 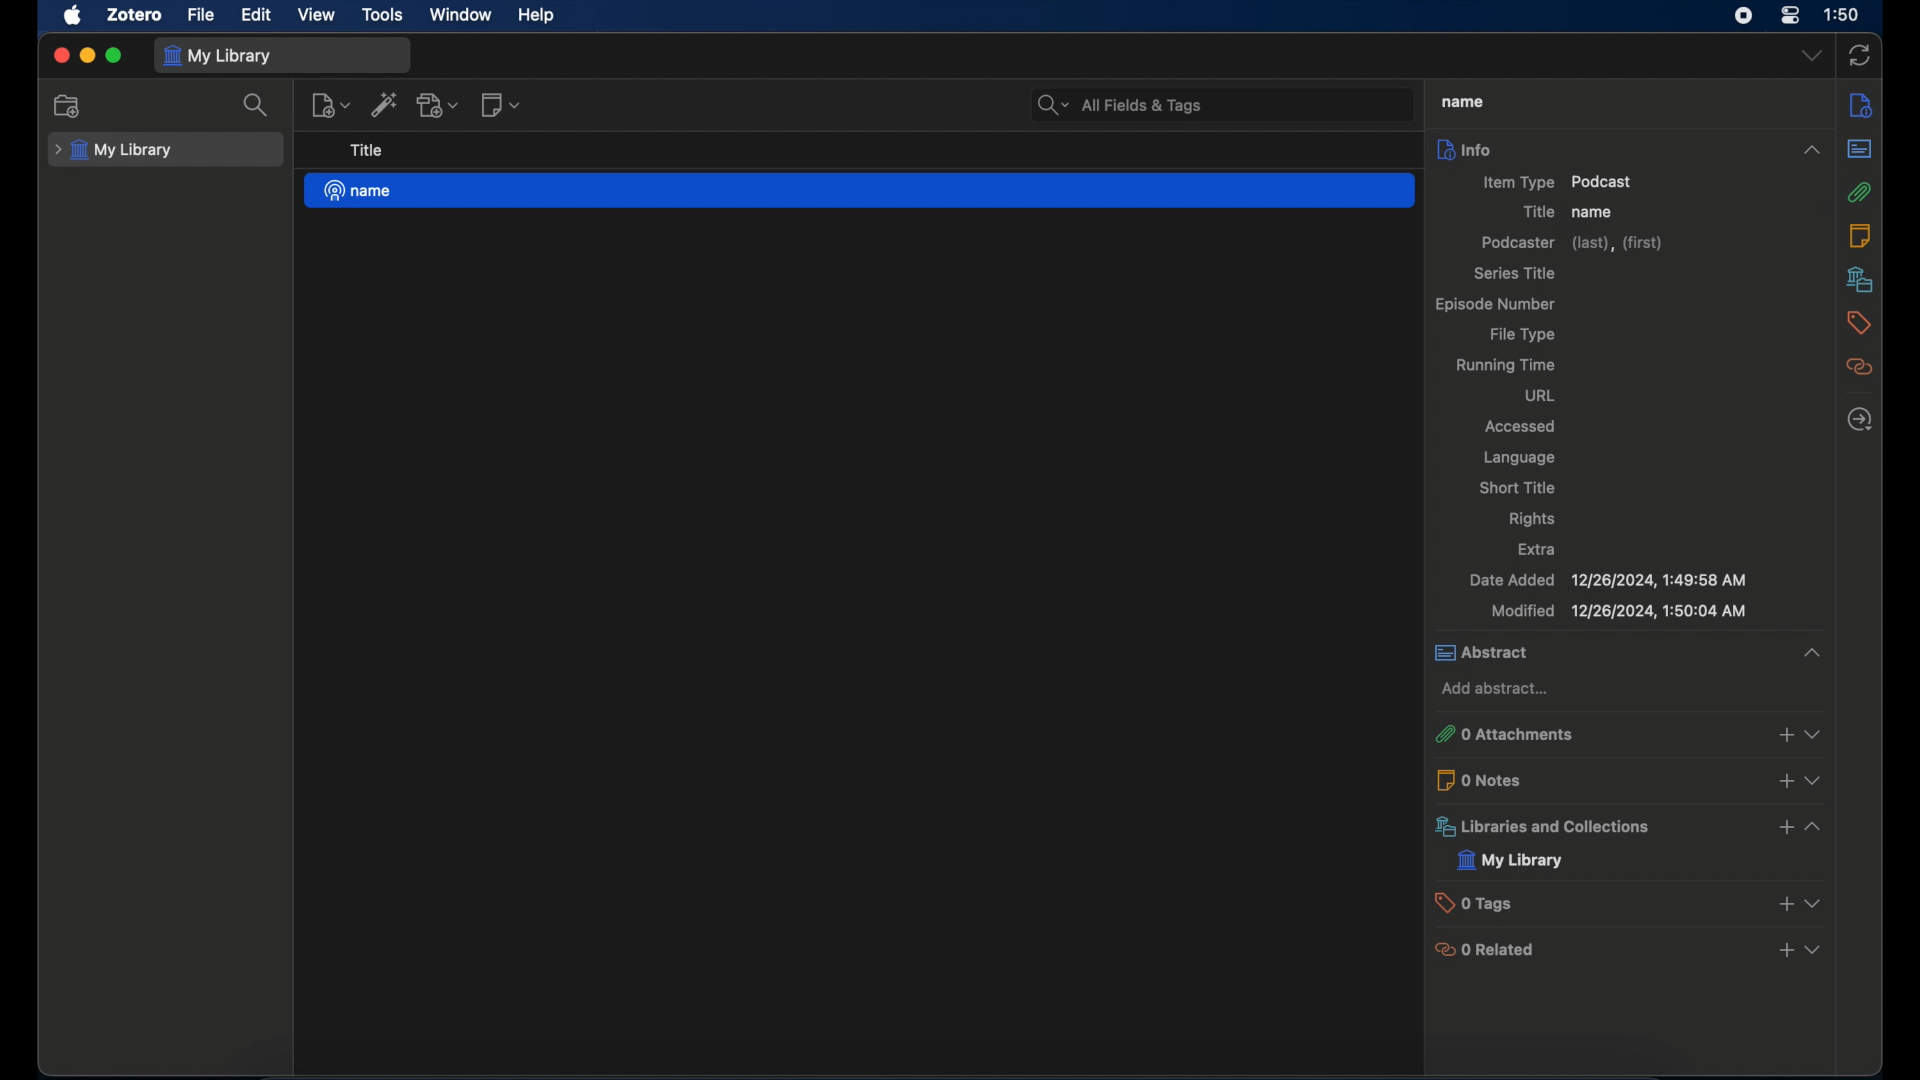 I want to click on title, so click(x=1462, y=102).